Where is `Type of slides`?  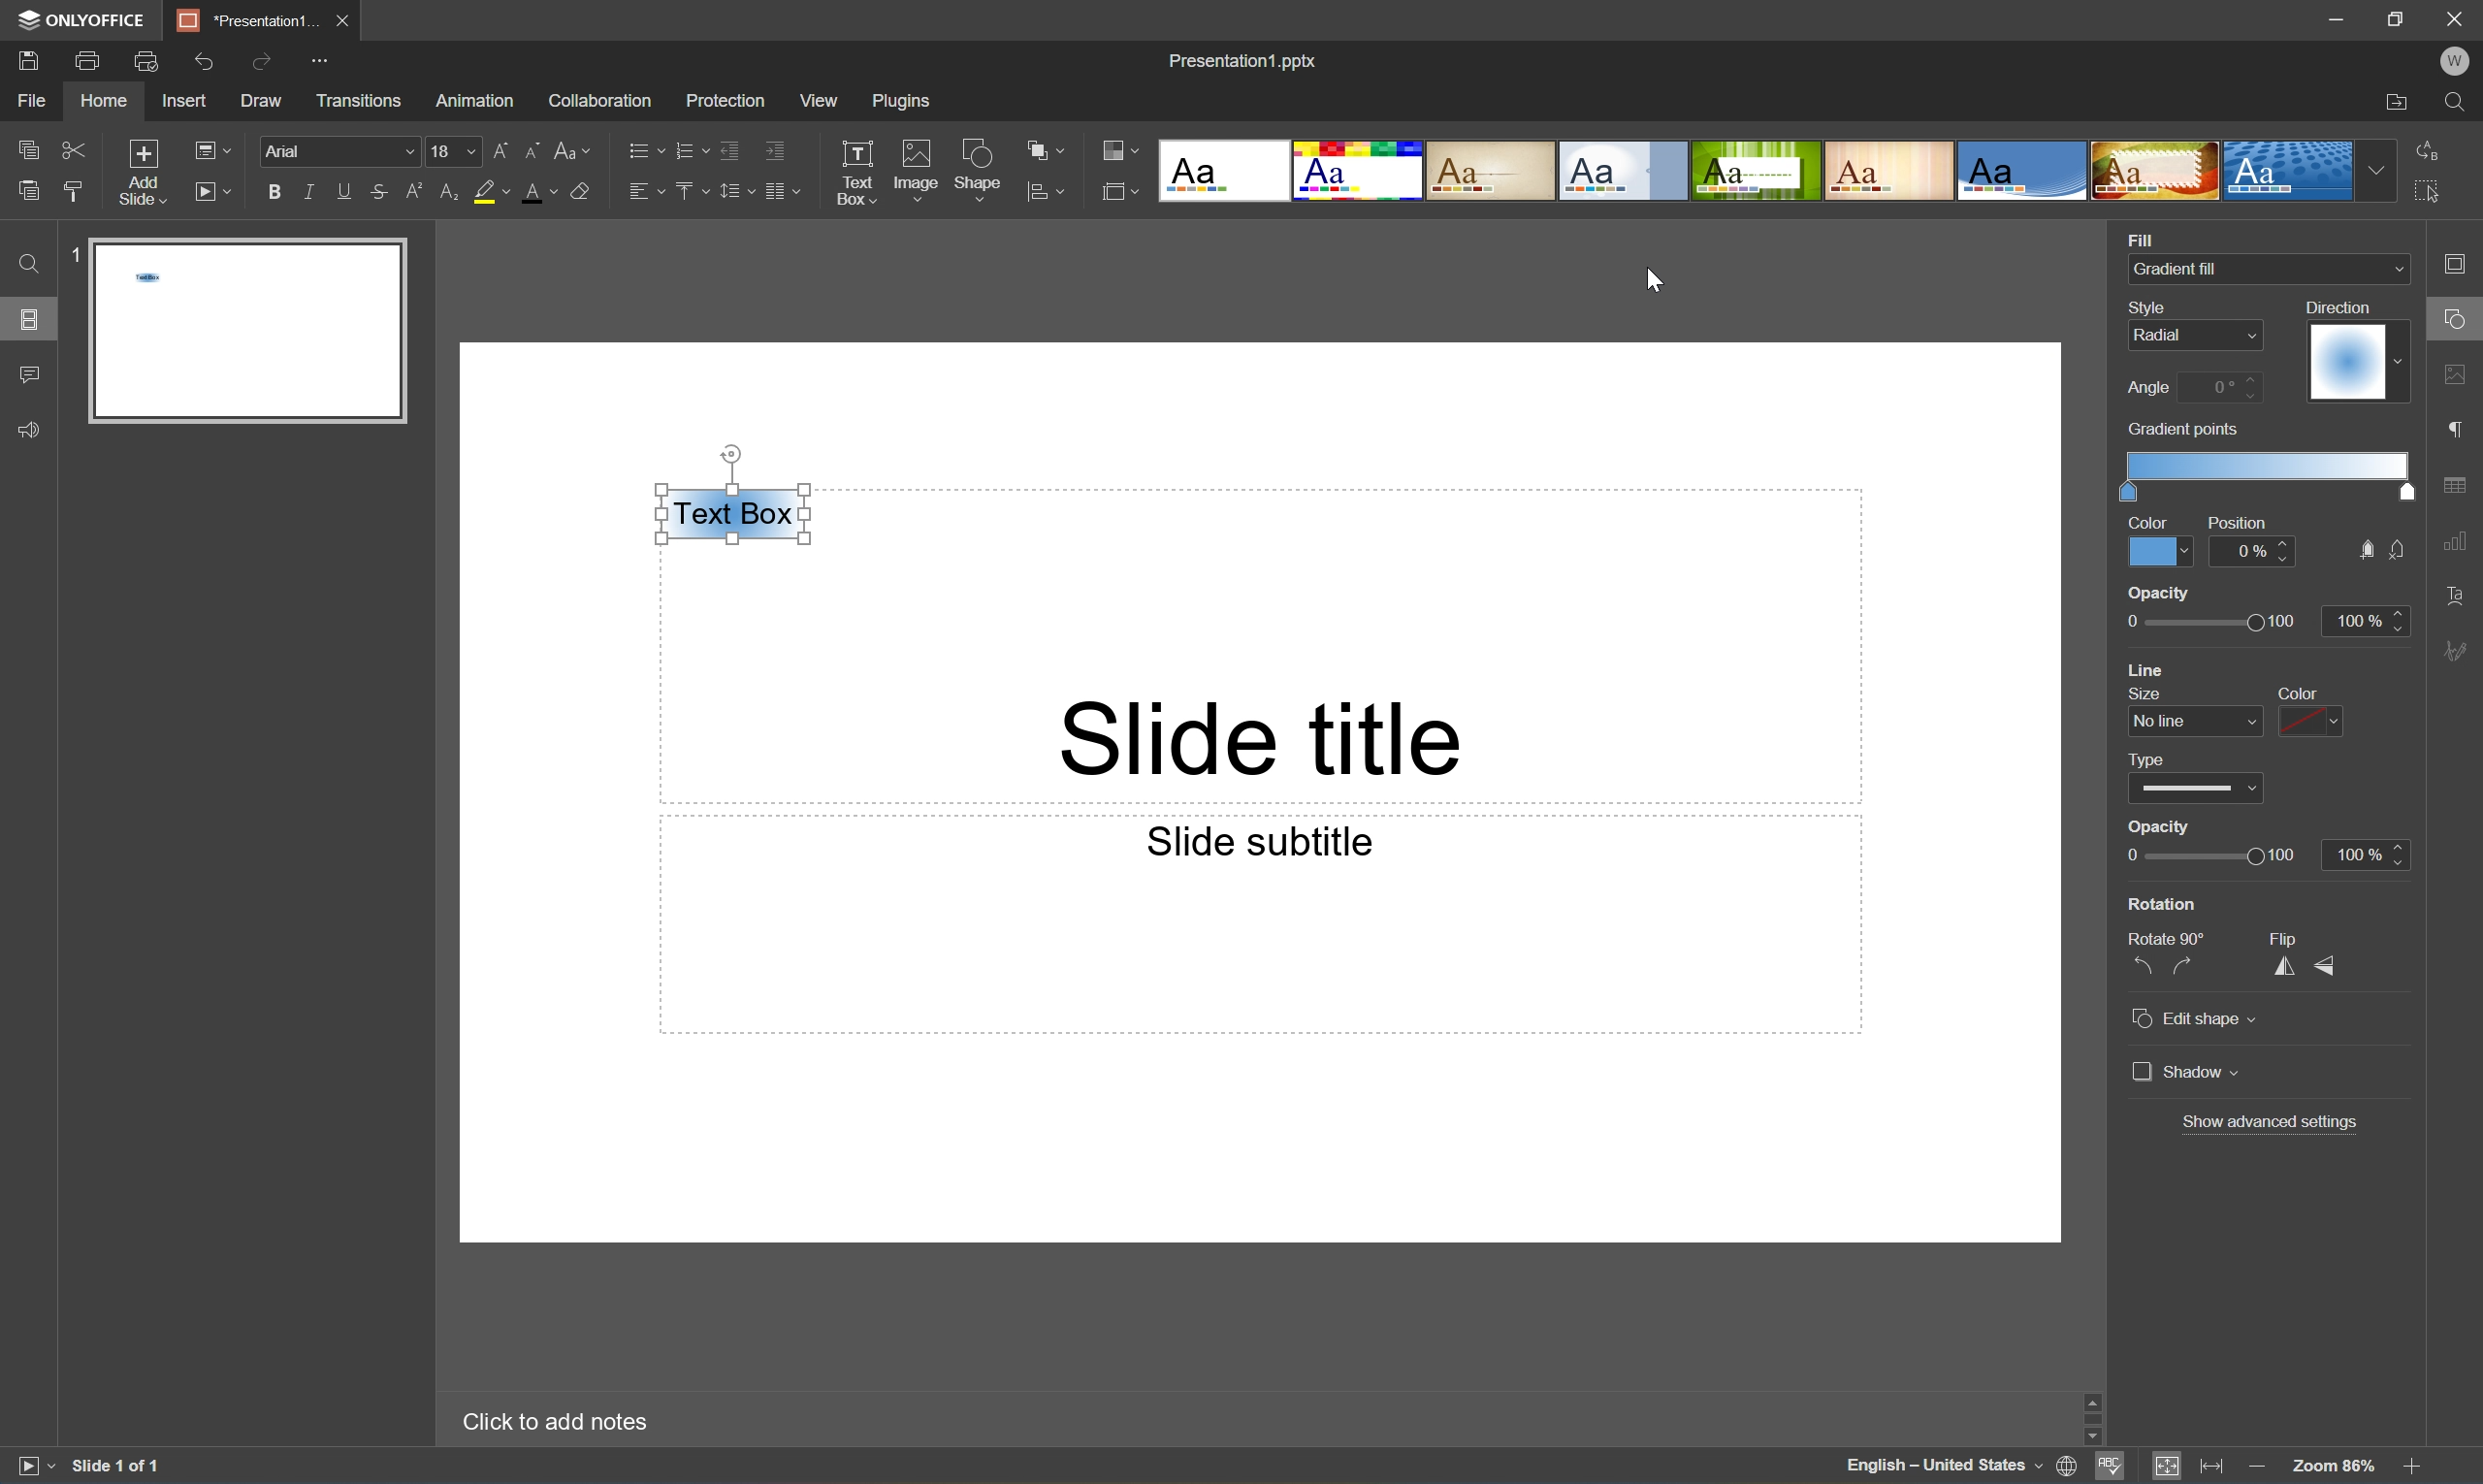
Type of slides is located at coordinates (1754, 172).